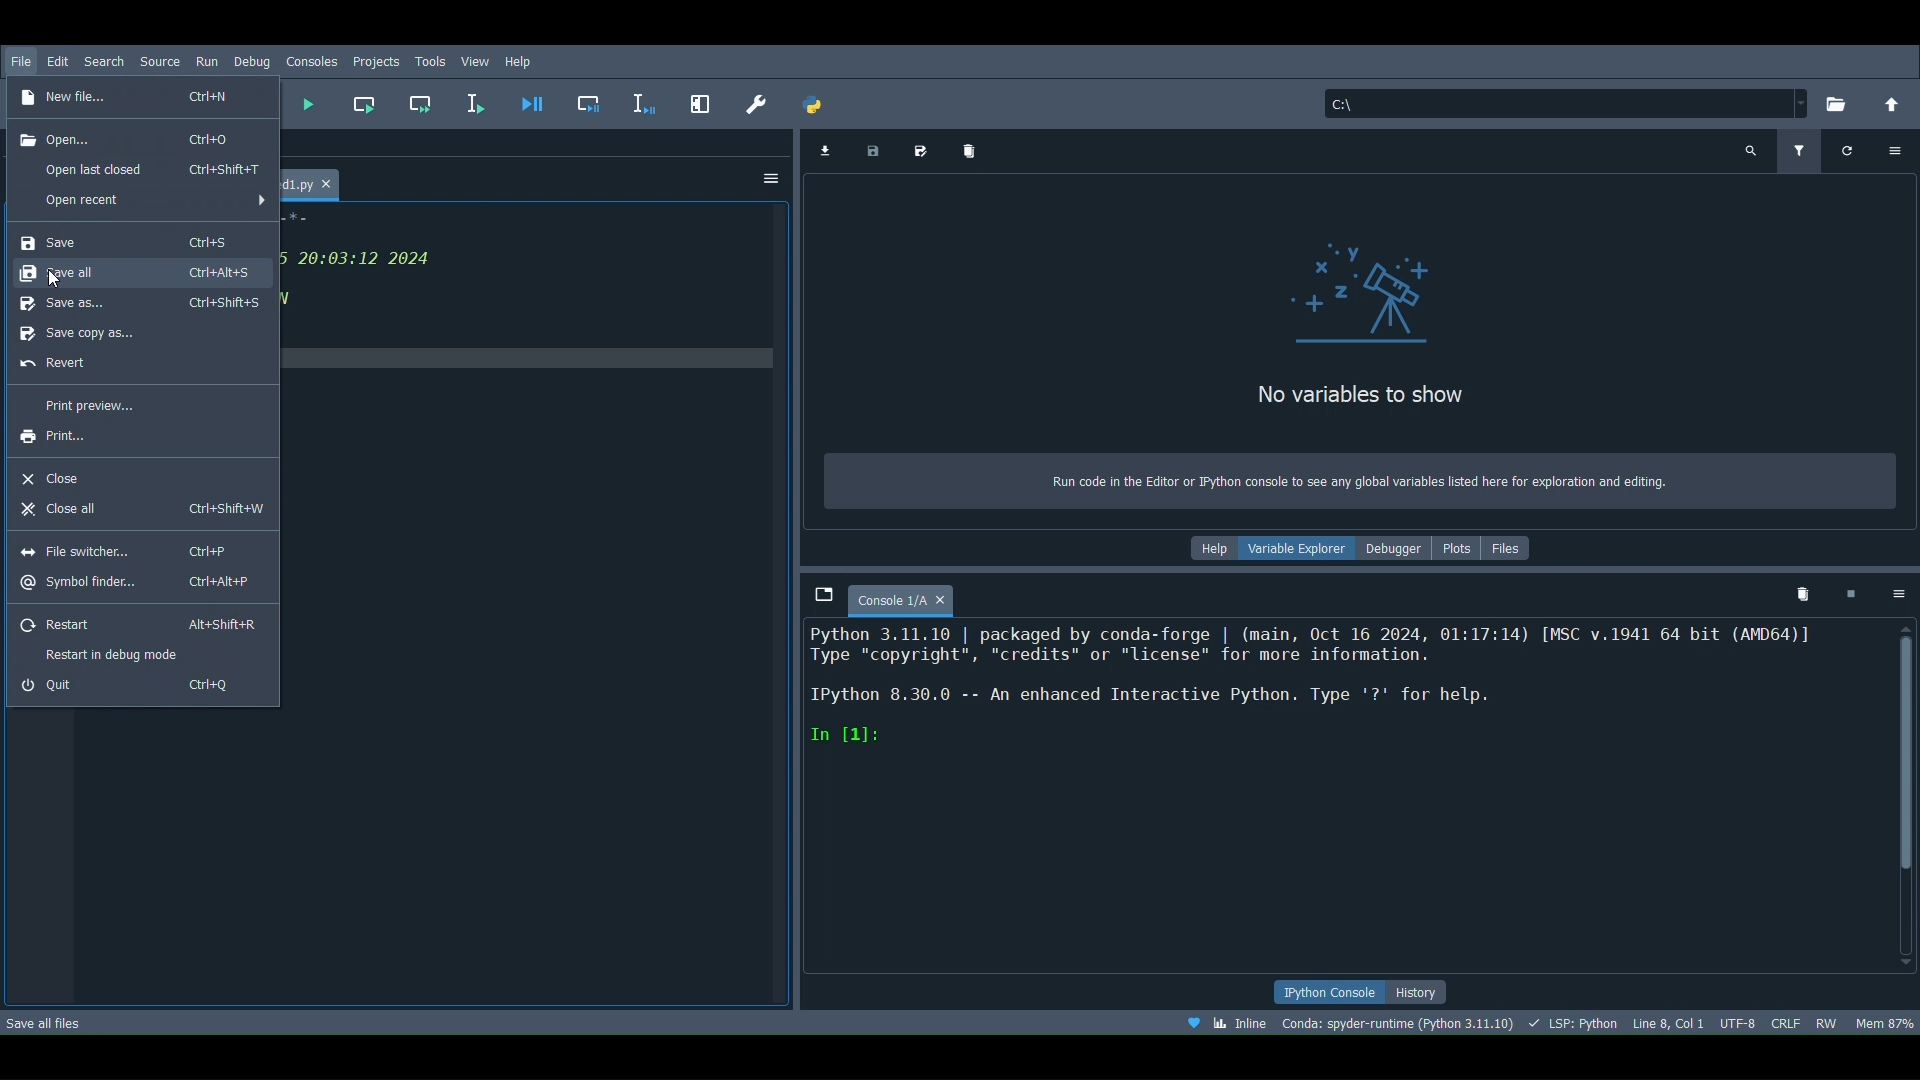  I want to click on Print, so click(127, 437).